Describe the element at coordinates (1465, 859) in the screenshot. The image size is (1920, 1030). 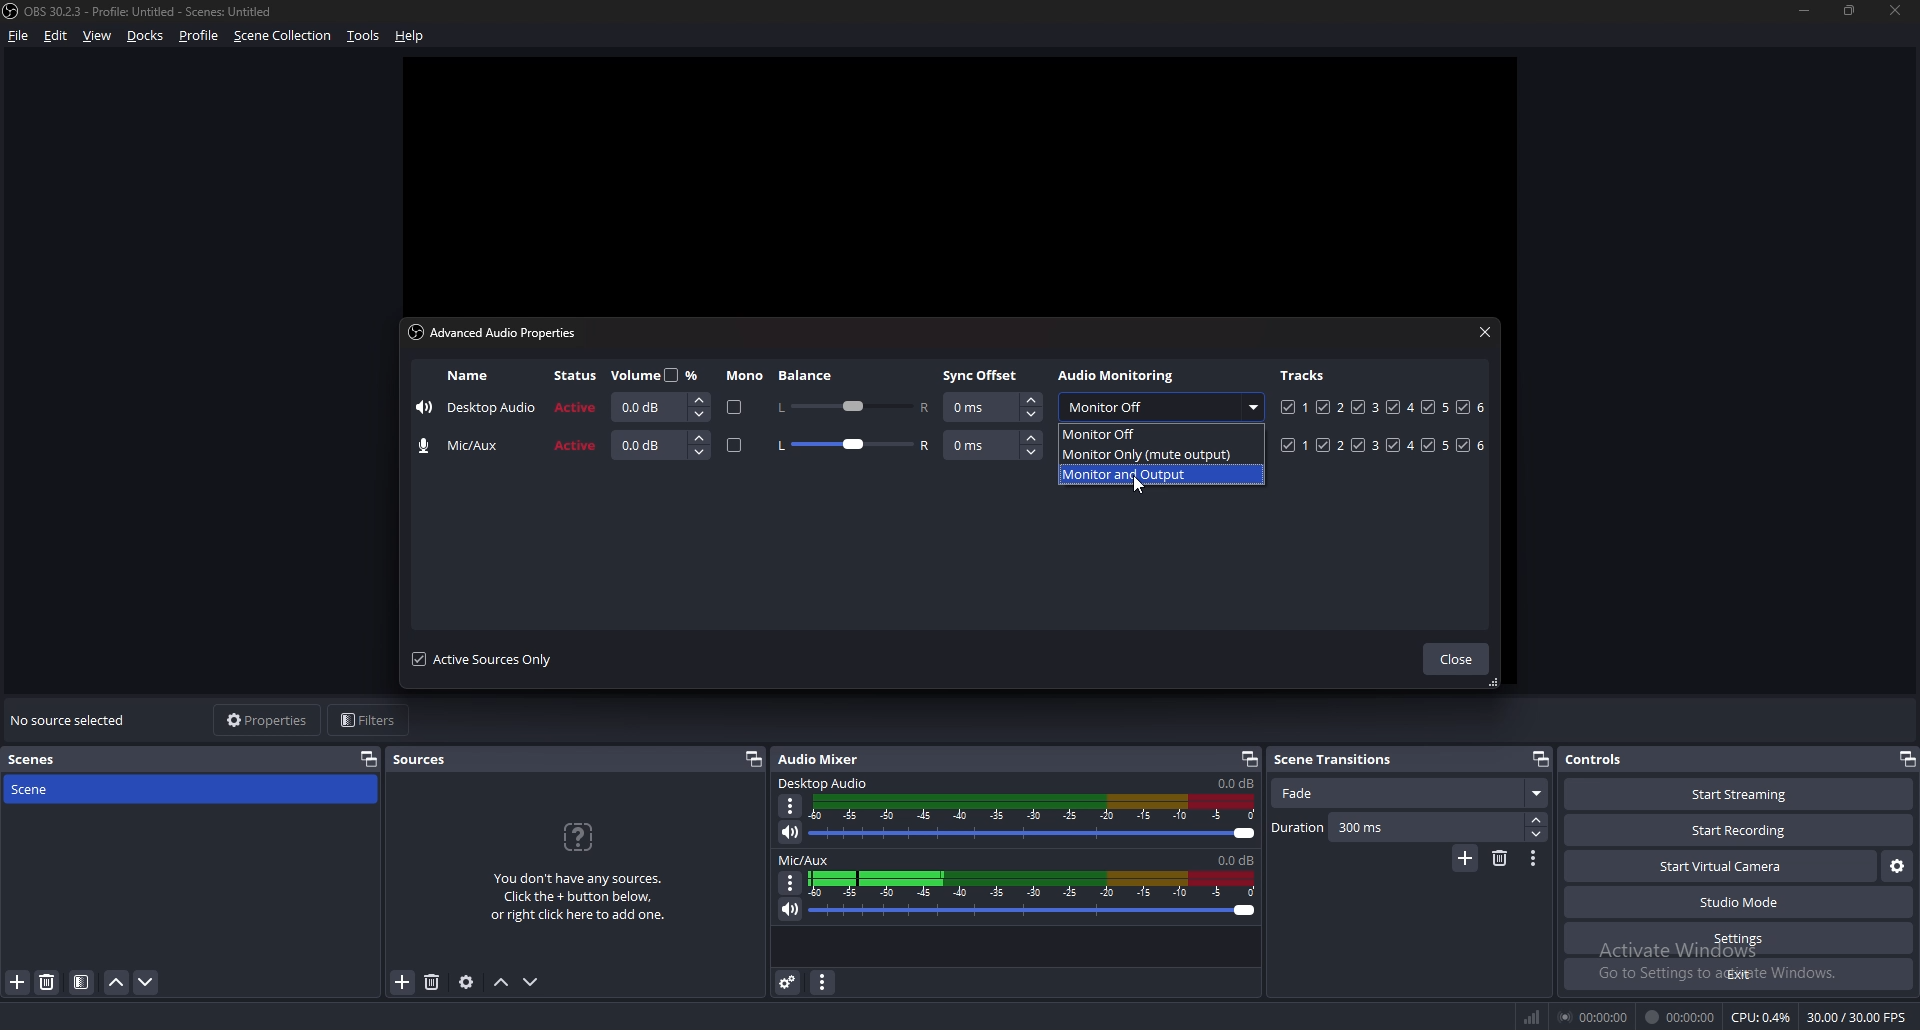
I see `add scene` at that location.